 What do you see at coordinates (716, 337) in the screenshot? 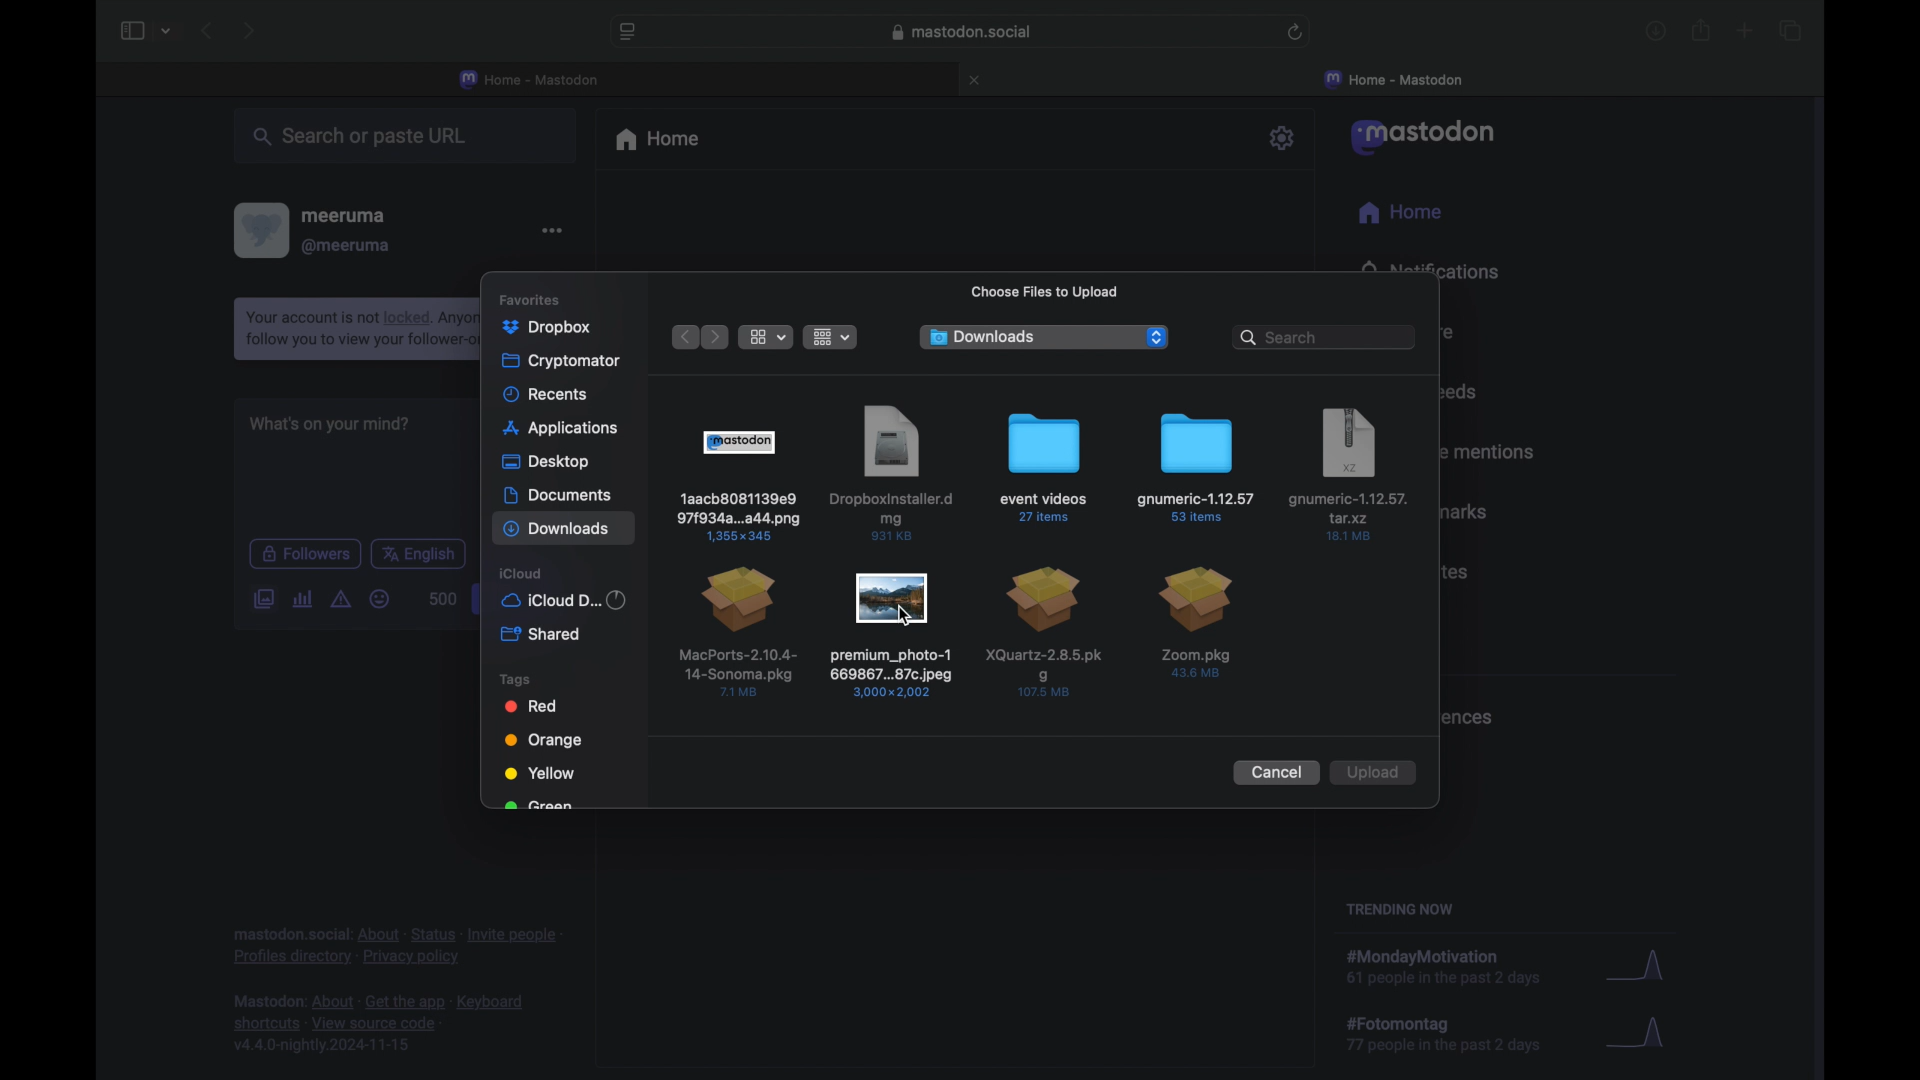
I see `next` at bounding box center [716, 337].